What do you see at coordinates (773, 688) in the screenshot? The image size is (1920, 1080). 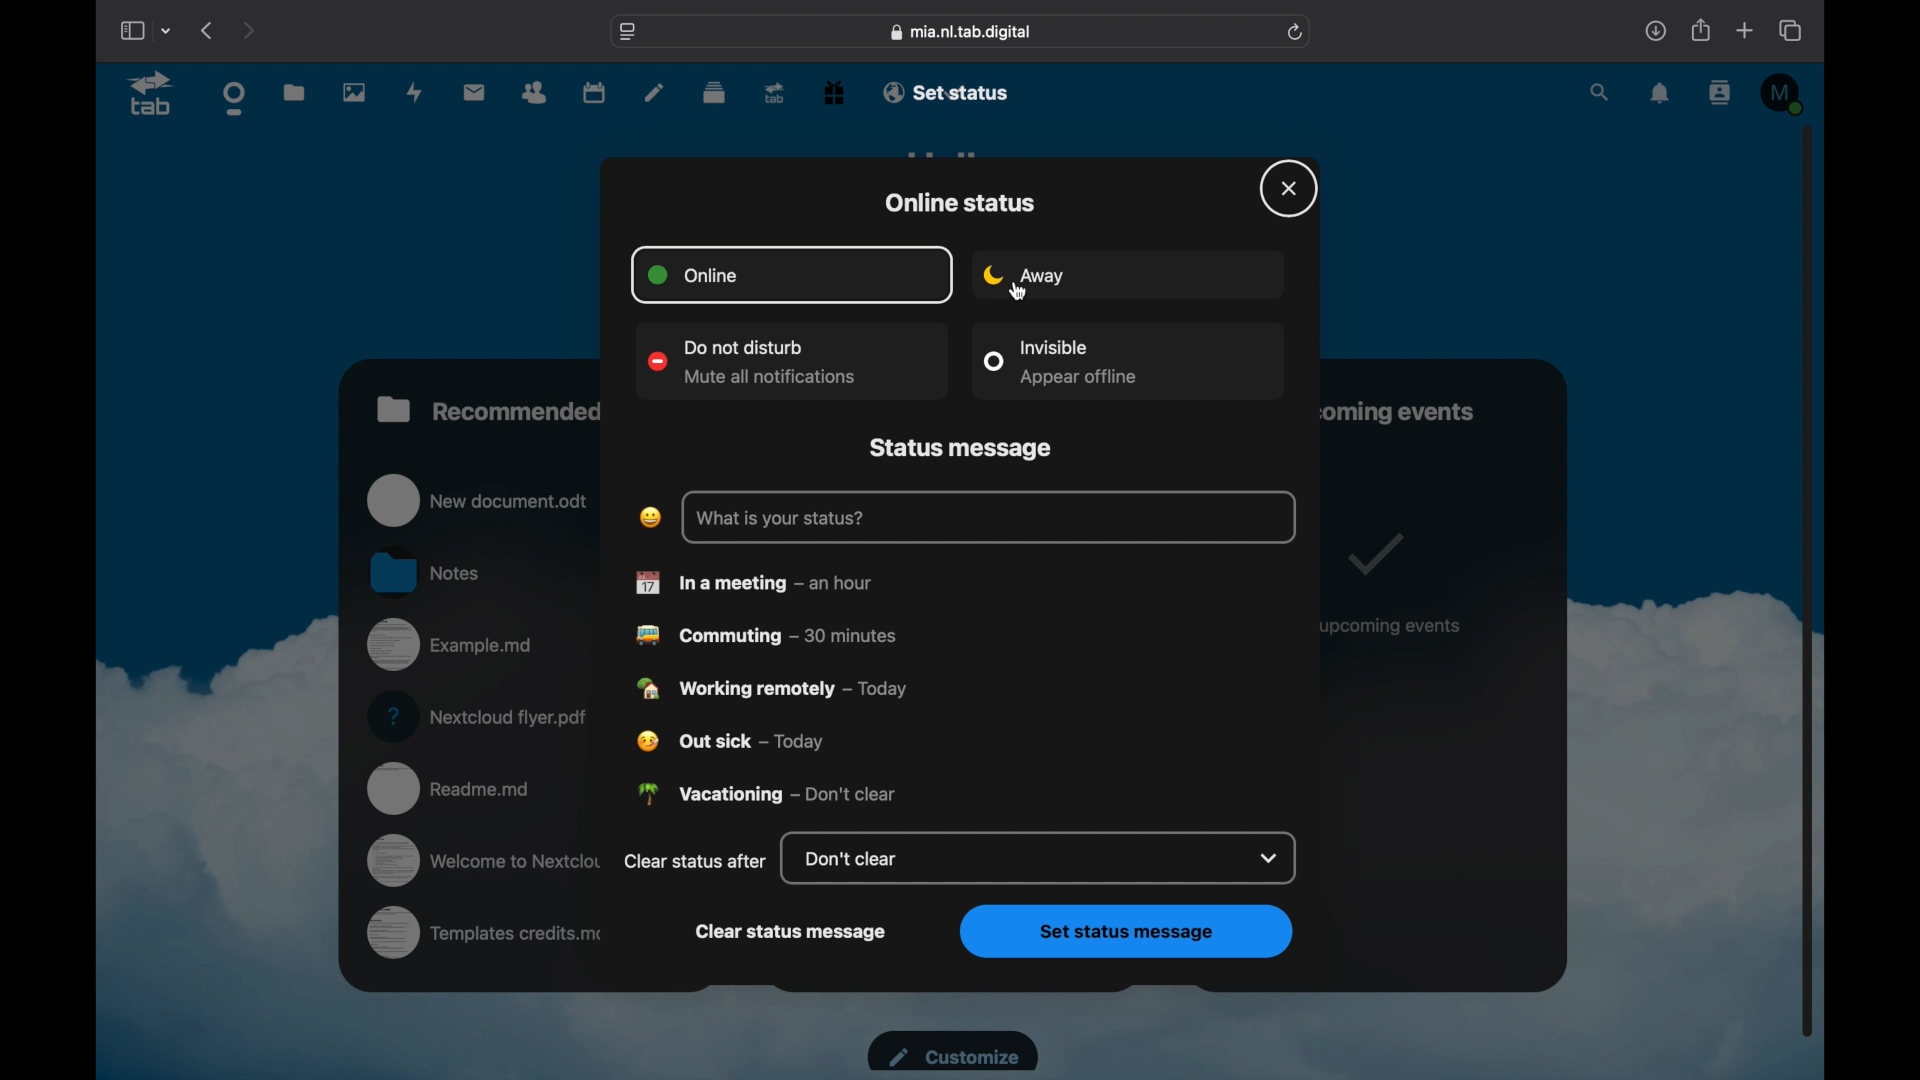 I see `working remotely` at bounding box center [773, 688].